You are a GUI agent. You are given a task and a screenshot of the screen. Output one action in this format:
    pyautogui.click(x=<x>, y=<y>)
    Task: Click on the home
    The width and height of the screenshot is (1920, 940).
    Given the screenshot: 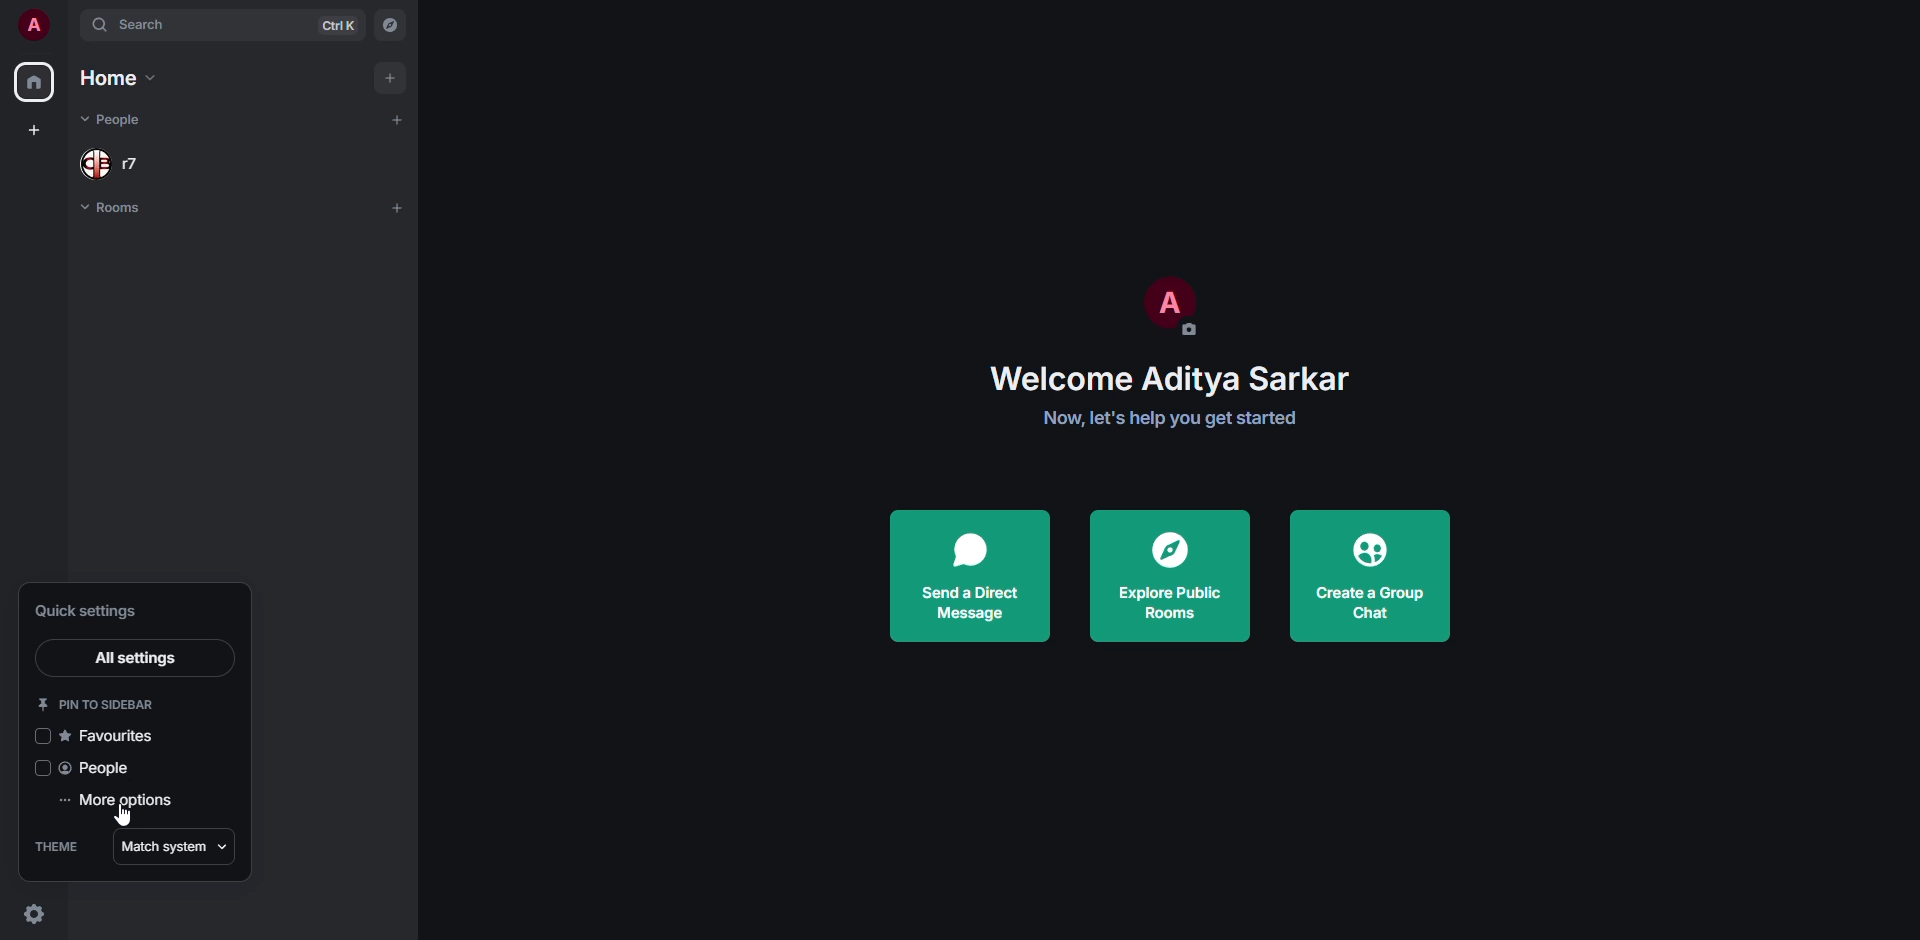 What is the action you would take?
    pyautogui.click(x=116, y=78)
    